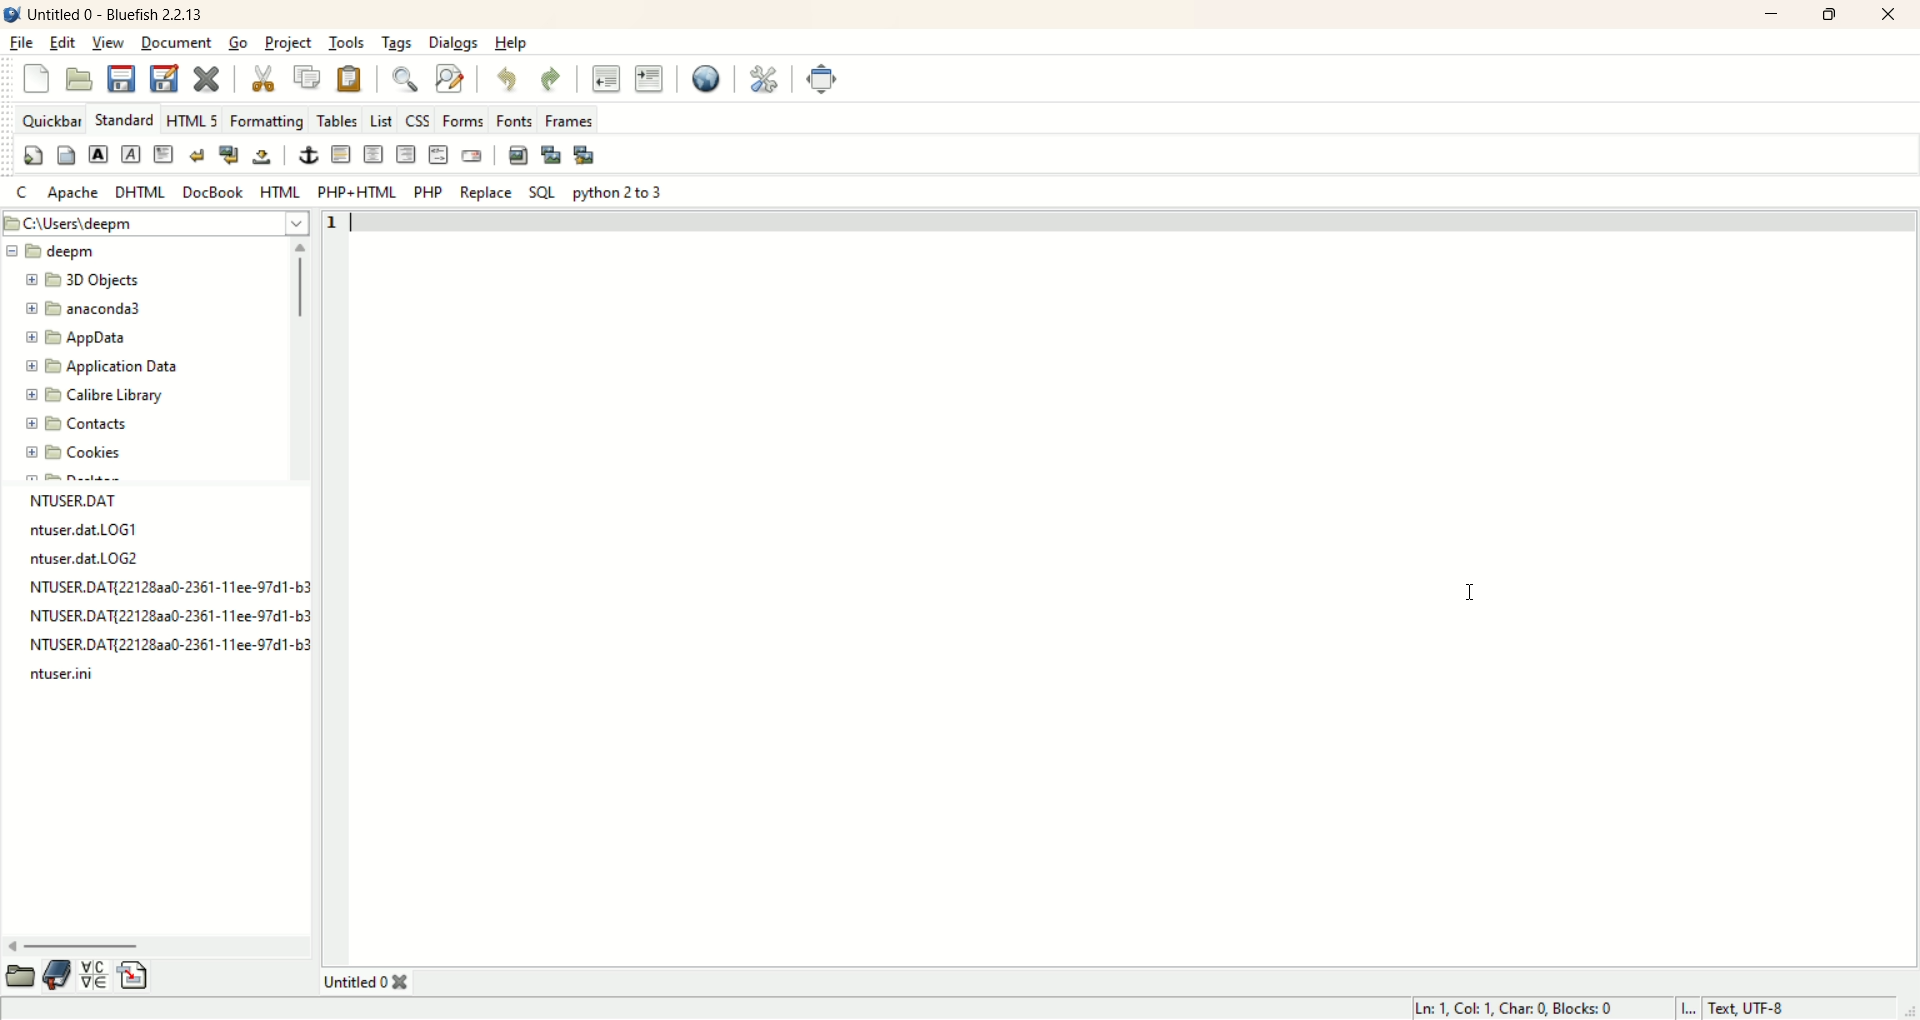 The image size is (1920, 1020). Describe the element at coordinates (438, 155) in the screenshot. I see `HTML comment` at that location.